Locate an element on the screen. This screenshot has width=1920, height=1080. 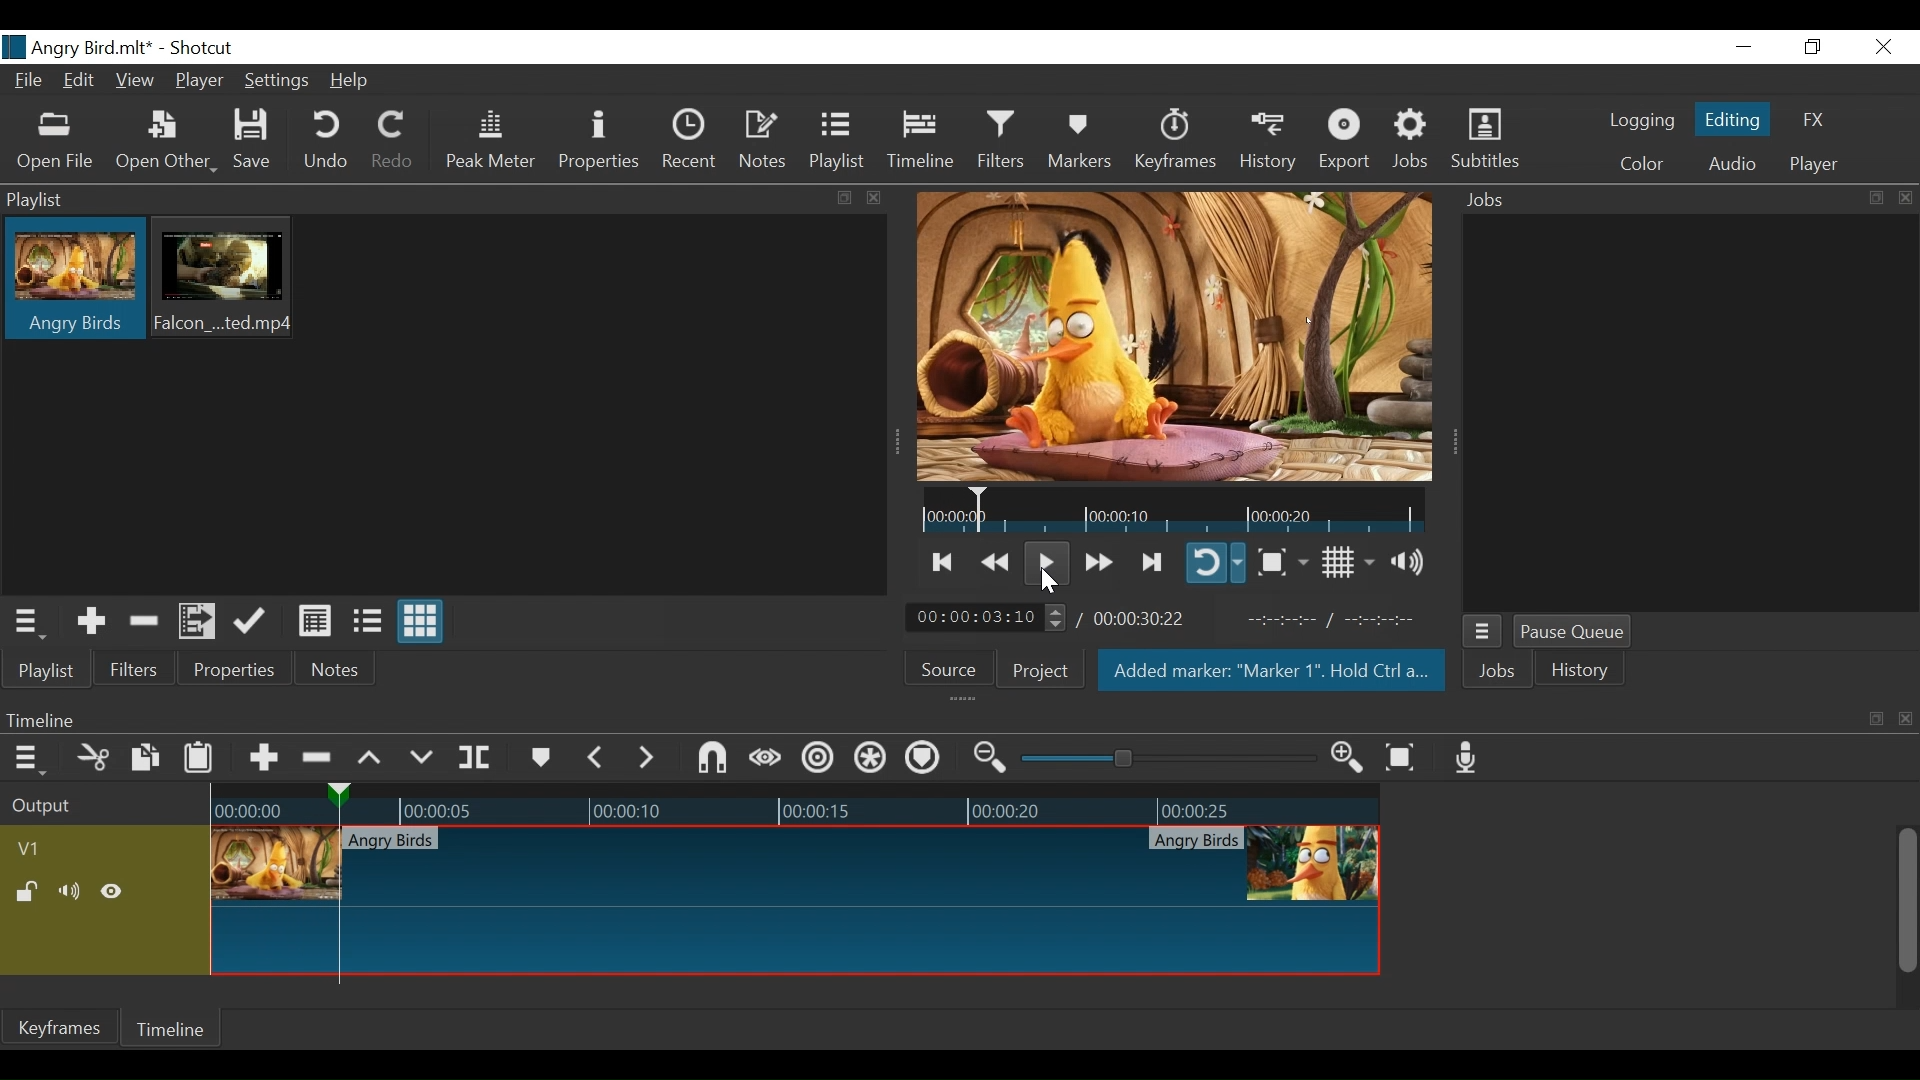
Pause Queue is located at coordinates (1573, 631).